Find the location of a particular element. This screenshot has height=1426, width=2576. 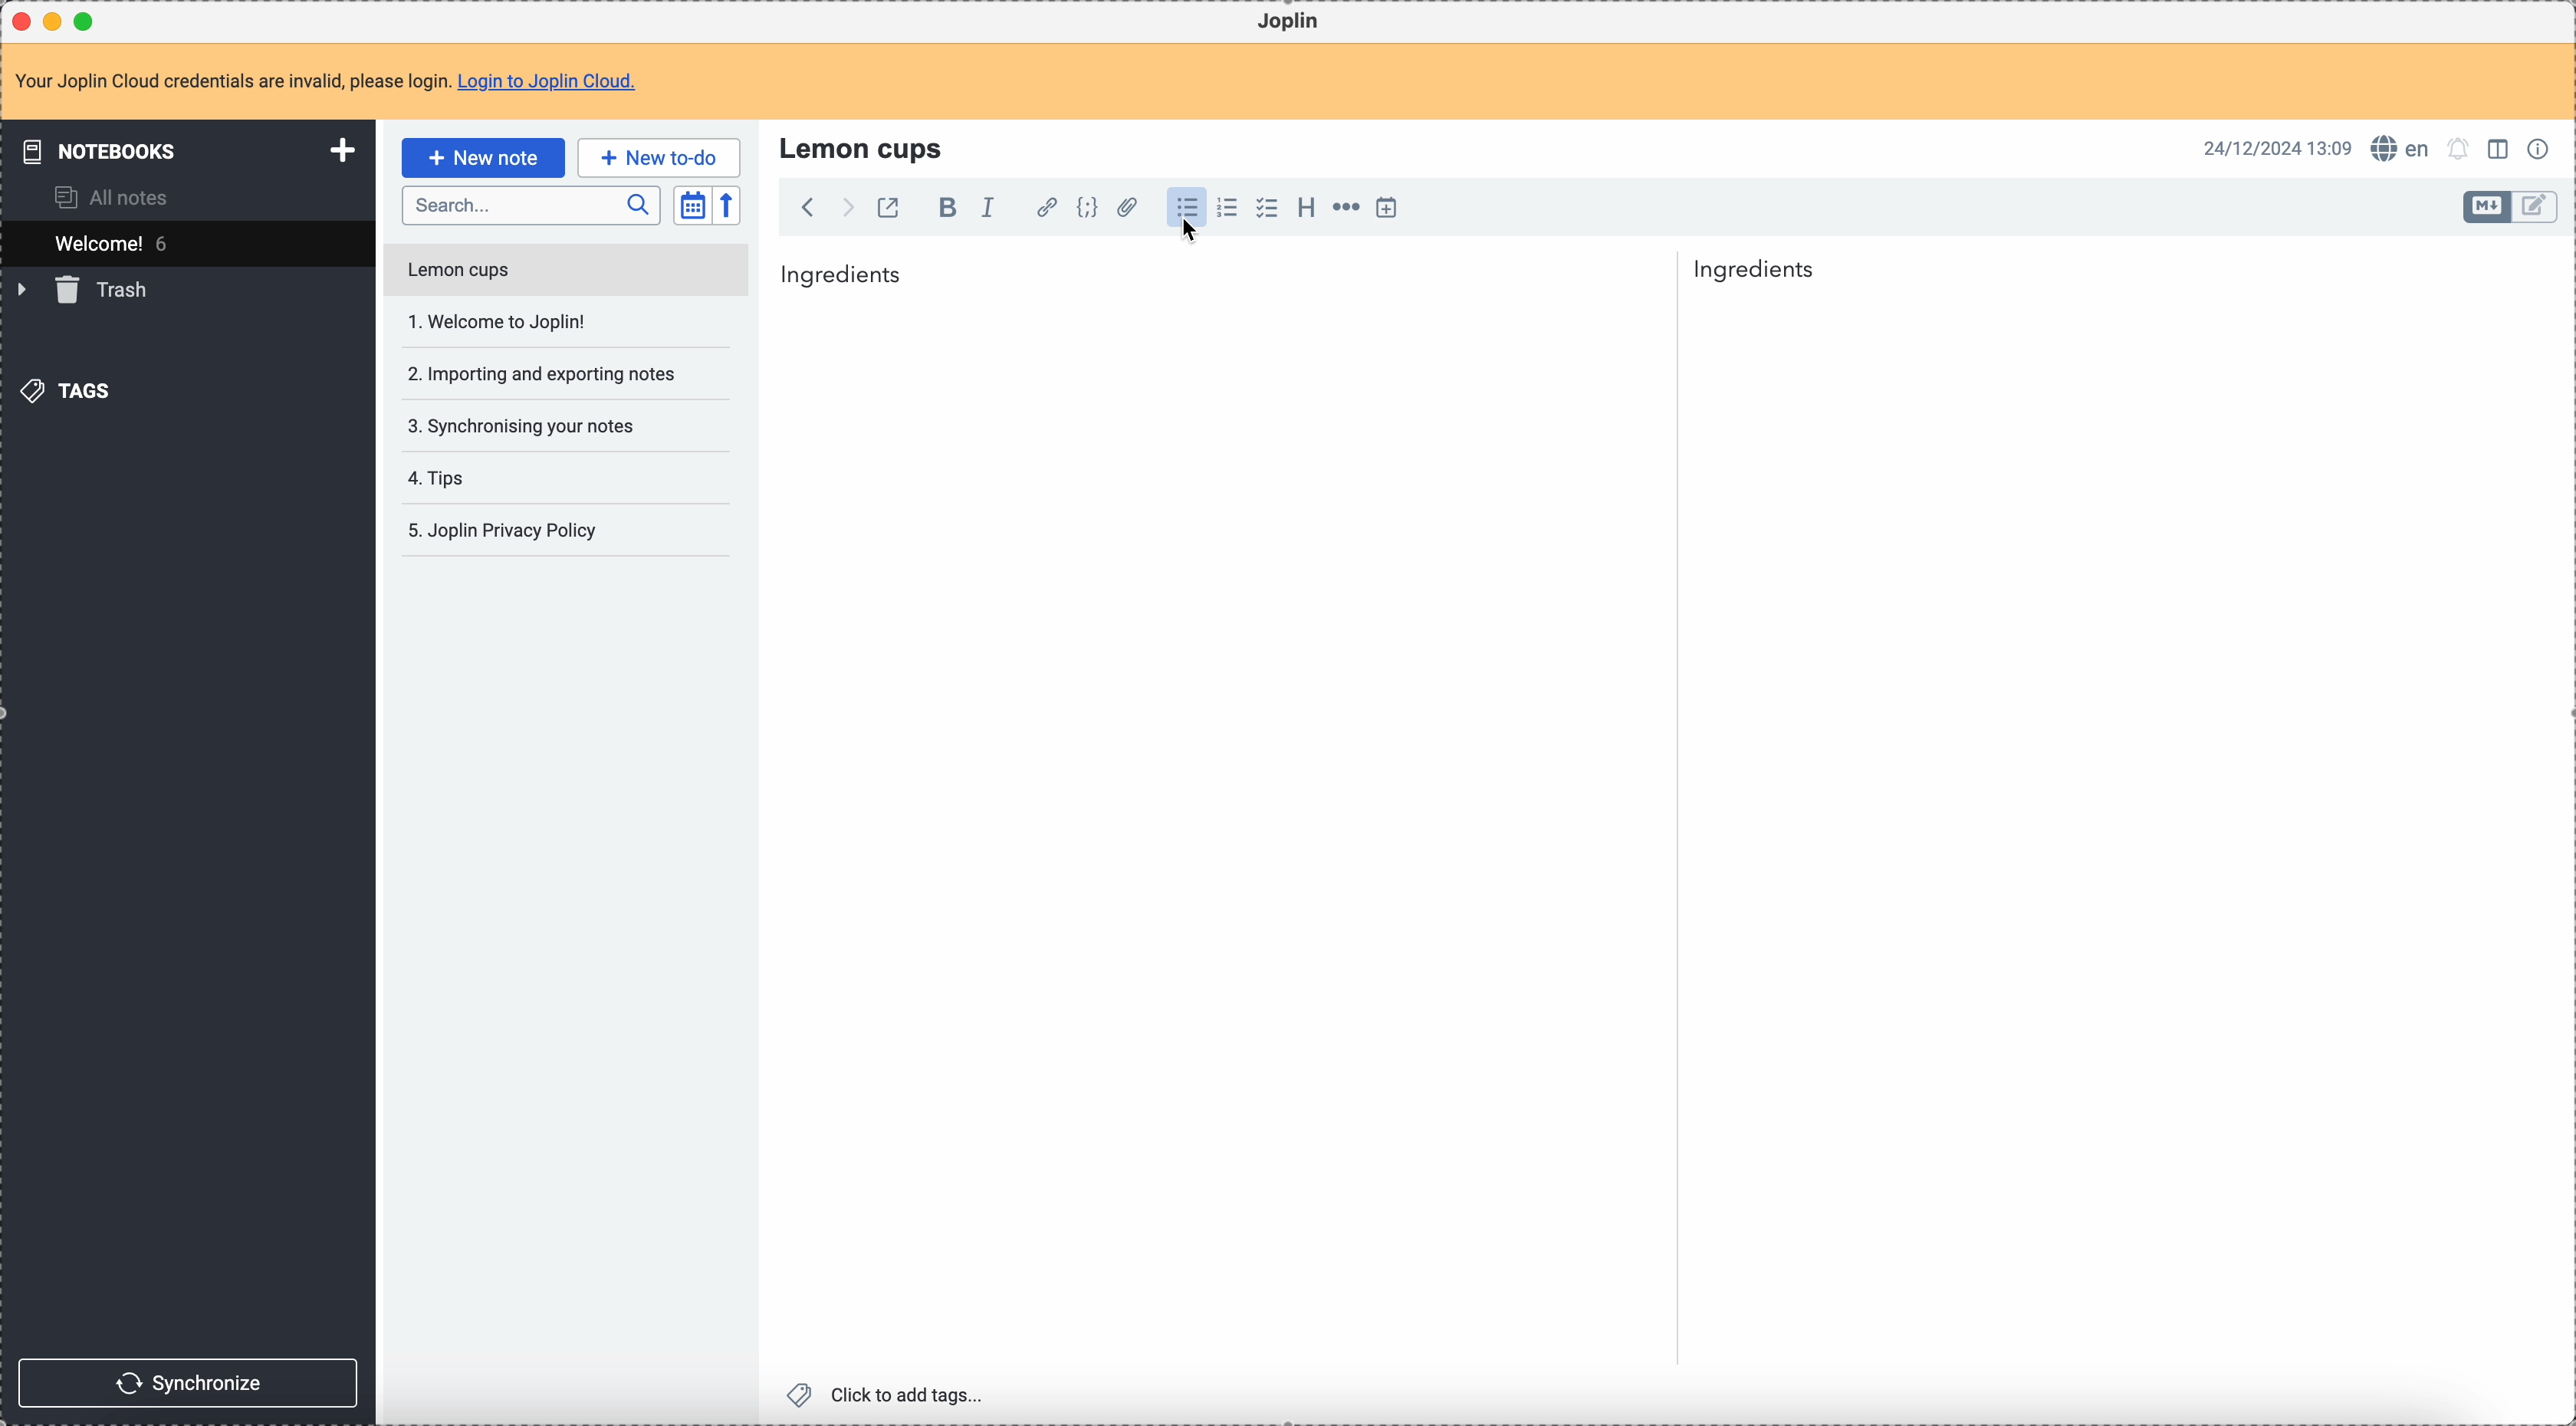

close is located at coordinates (24, 22).